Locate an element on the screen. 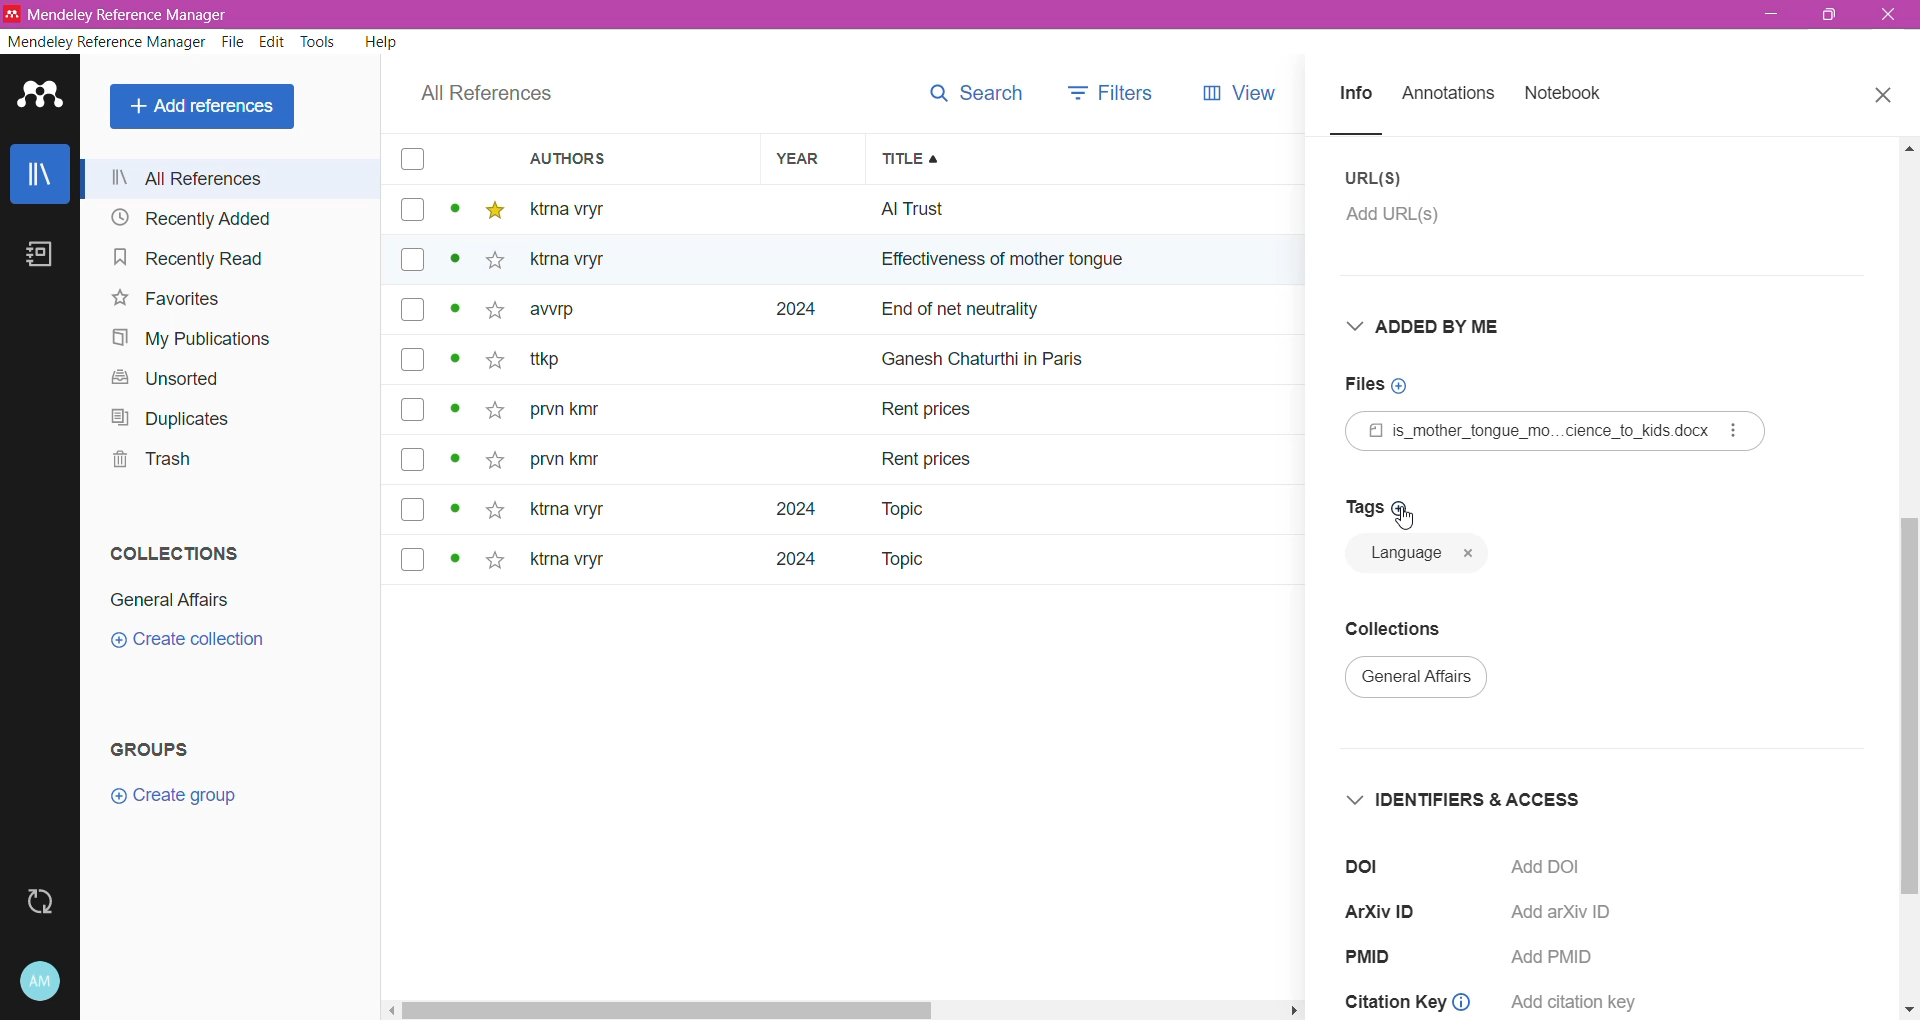 This screenshot has height=1020, width=1920. views  is located at coordinates (1253, 93).